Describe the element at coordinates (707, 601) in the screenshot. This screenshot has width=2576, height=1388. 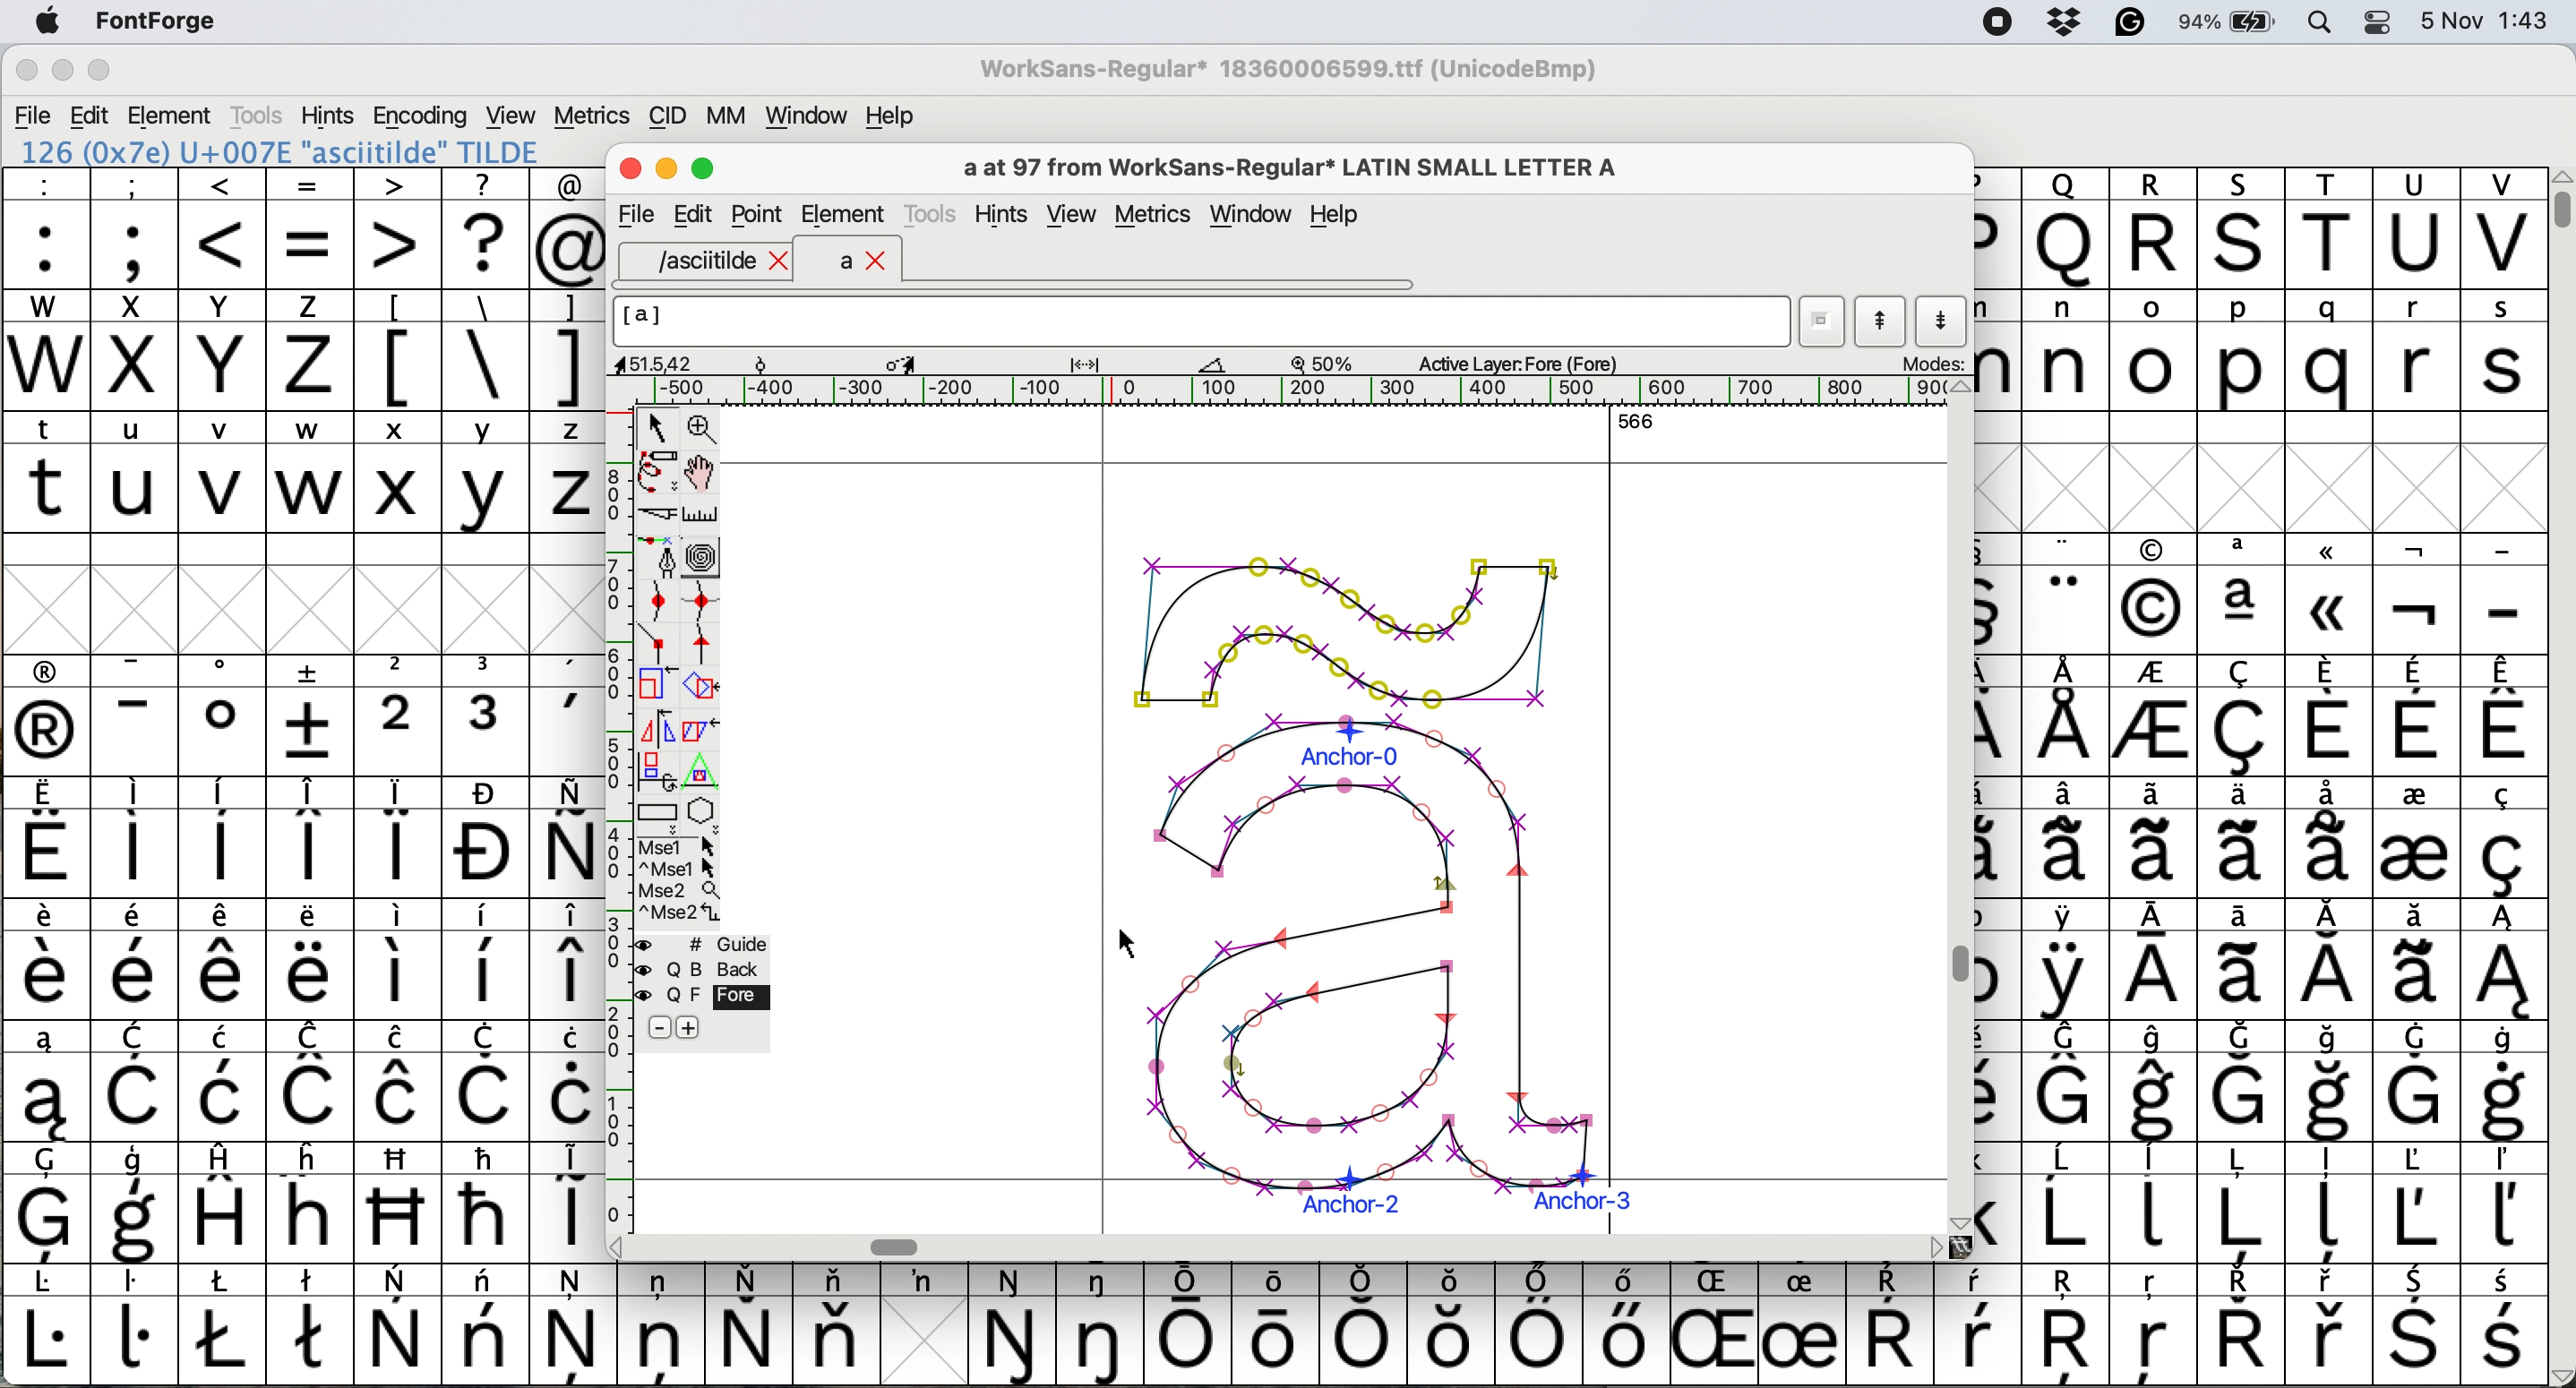
I see `add a curve point vertically or horizontally` at that location.